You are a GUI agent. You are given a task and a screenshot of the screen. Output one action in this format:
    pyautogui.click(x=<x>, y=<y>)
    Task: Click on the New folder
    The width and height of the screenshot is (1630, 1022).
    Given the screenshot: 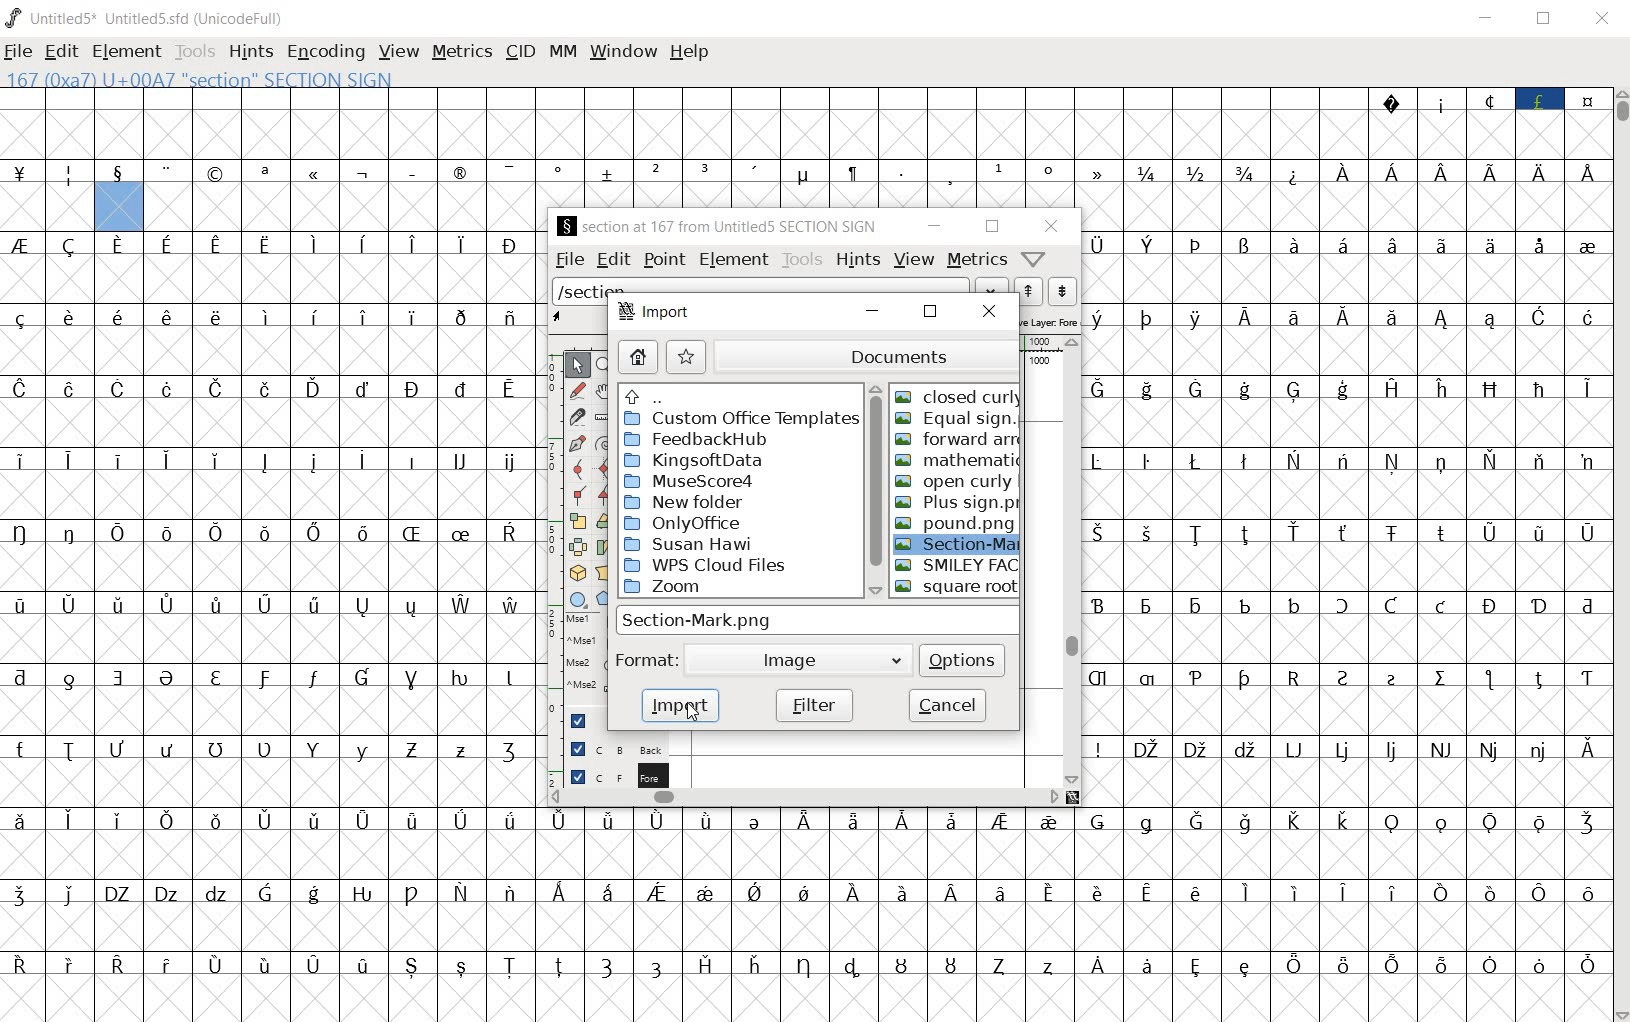 What is the action you would take?
    pyautogui.click(x=687, y=502)
    